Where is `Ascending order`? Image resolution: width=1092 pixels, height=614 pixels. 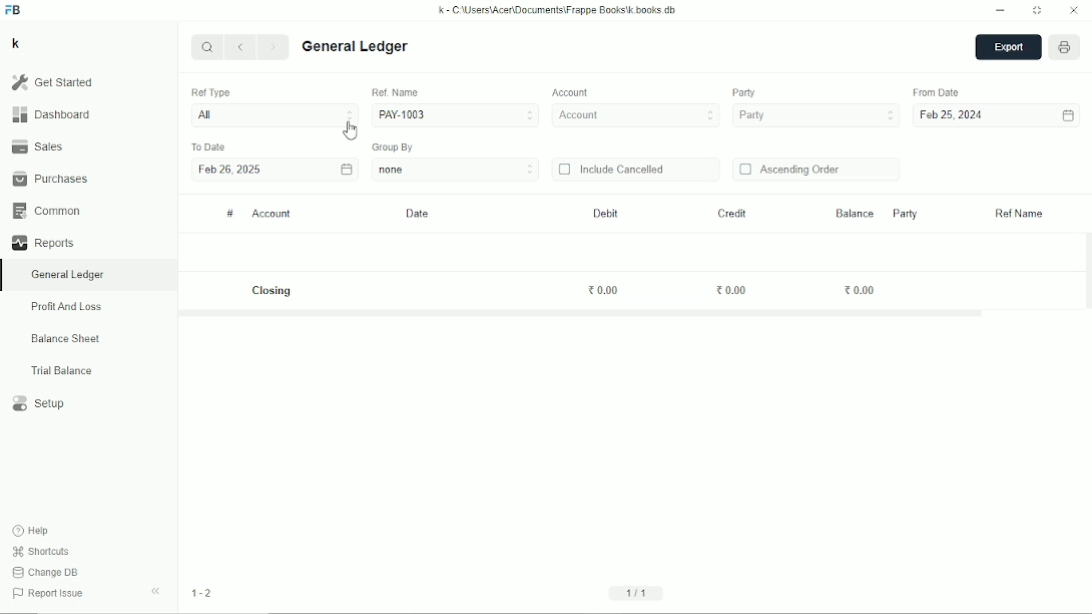
Ascending order is located at coordinates (790, 170).